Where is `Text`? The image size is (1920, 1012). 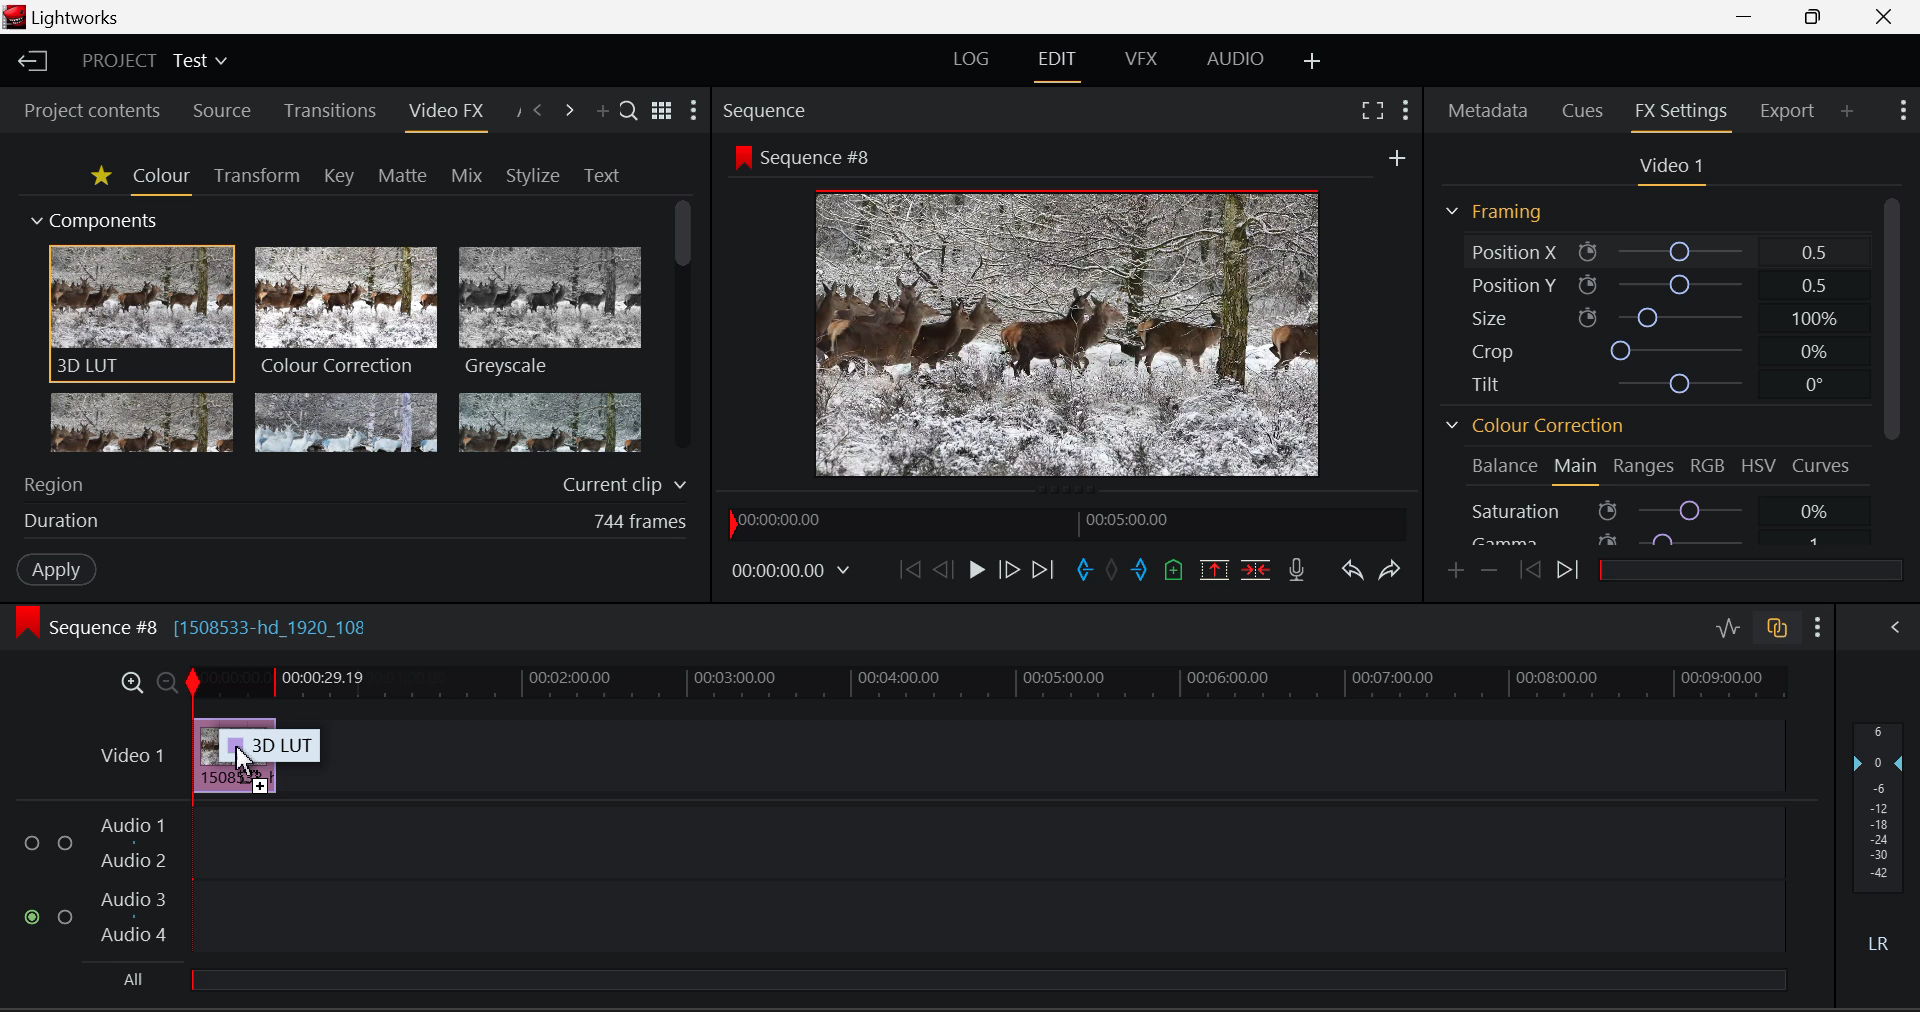
Text is located at coordinates (600, 176).